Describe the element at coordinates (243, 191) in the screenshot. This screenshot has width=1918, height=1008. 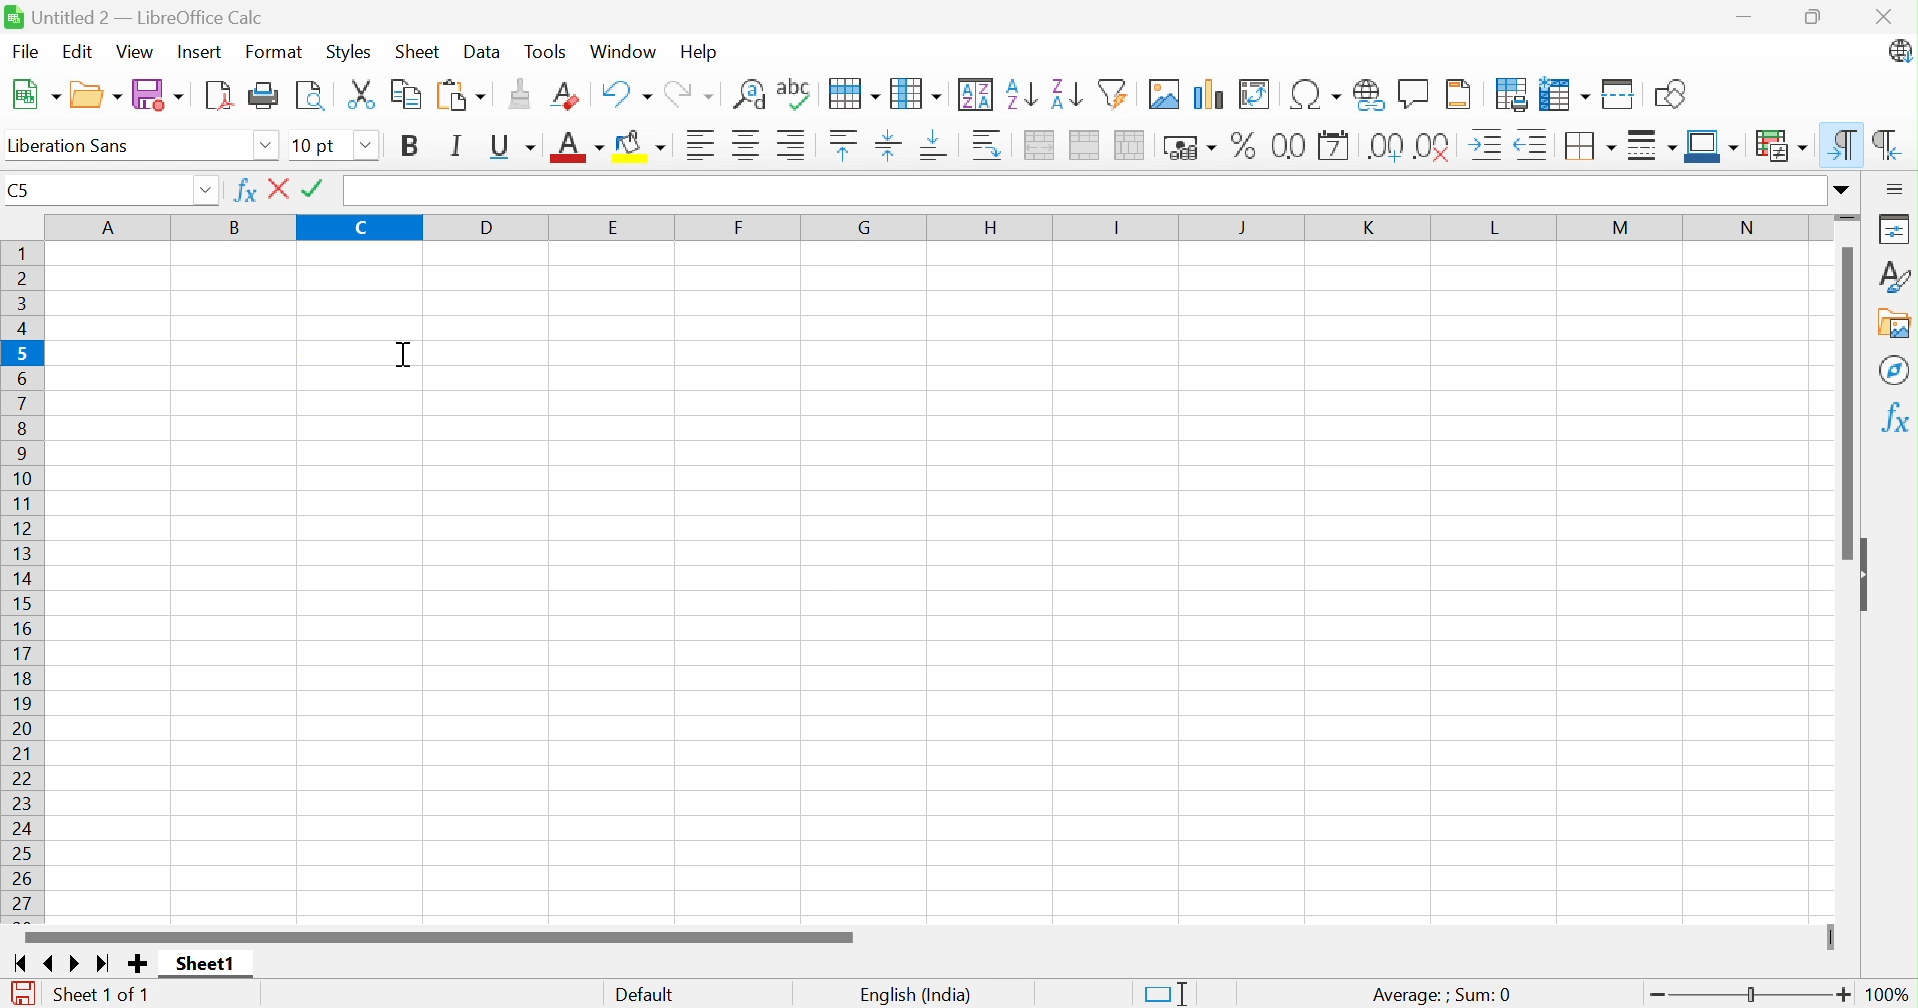
I see `Function wizard` at that location.